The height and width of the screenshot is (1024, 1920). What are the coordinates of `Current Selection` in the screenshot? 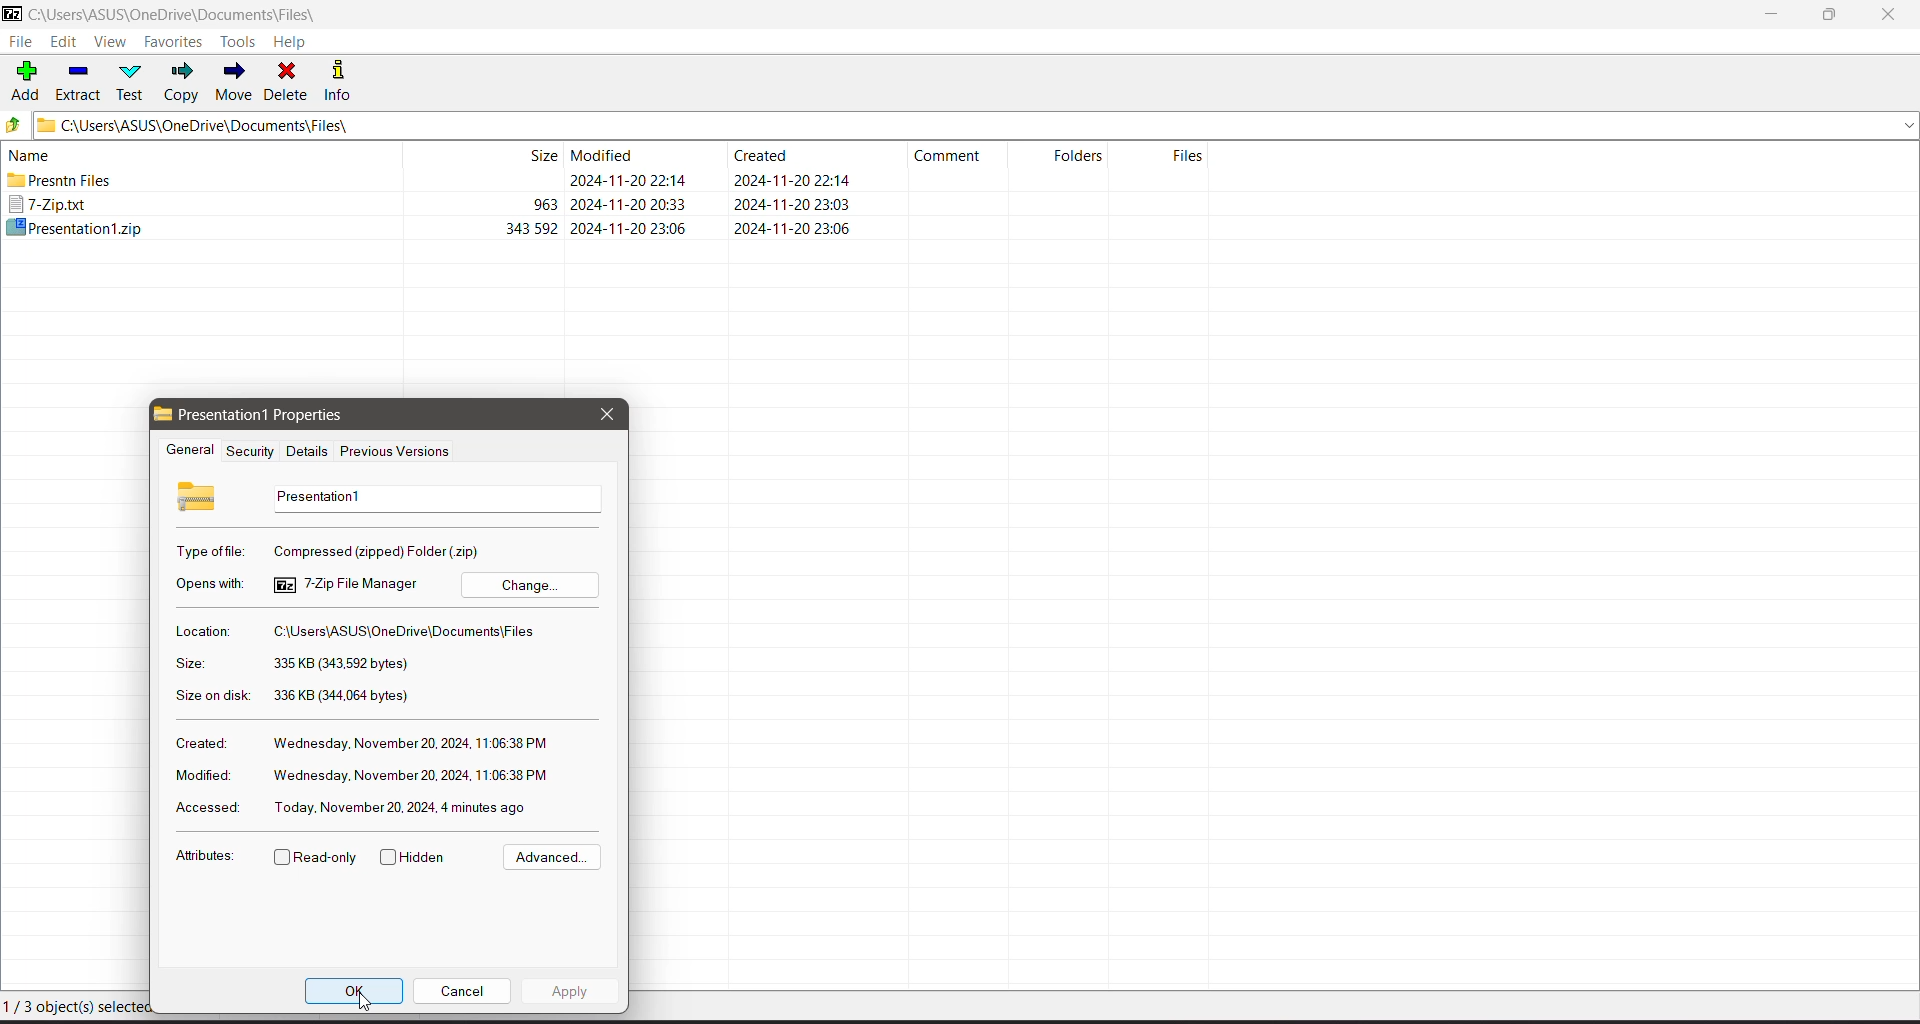 It's located at (71, 1006).